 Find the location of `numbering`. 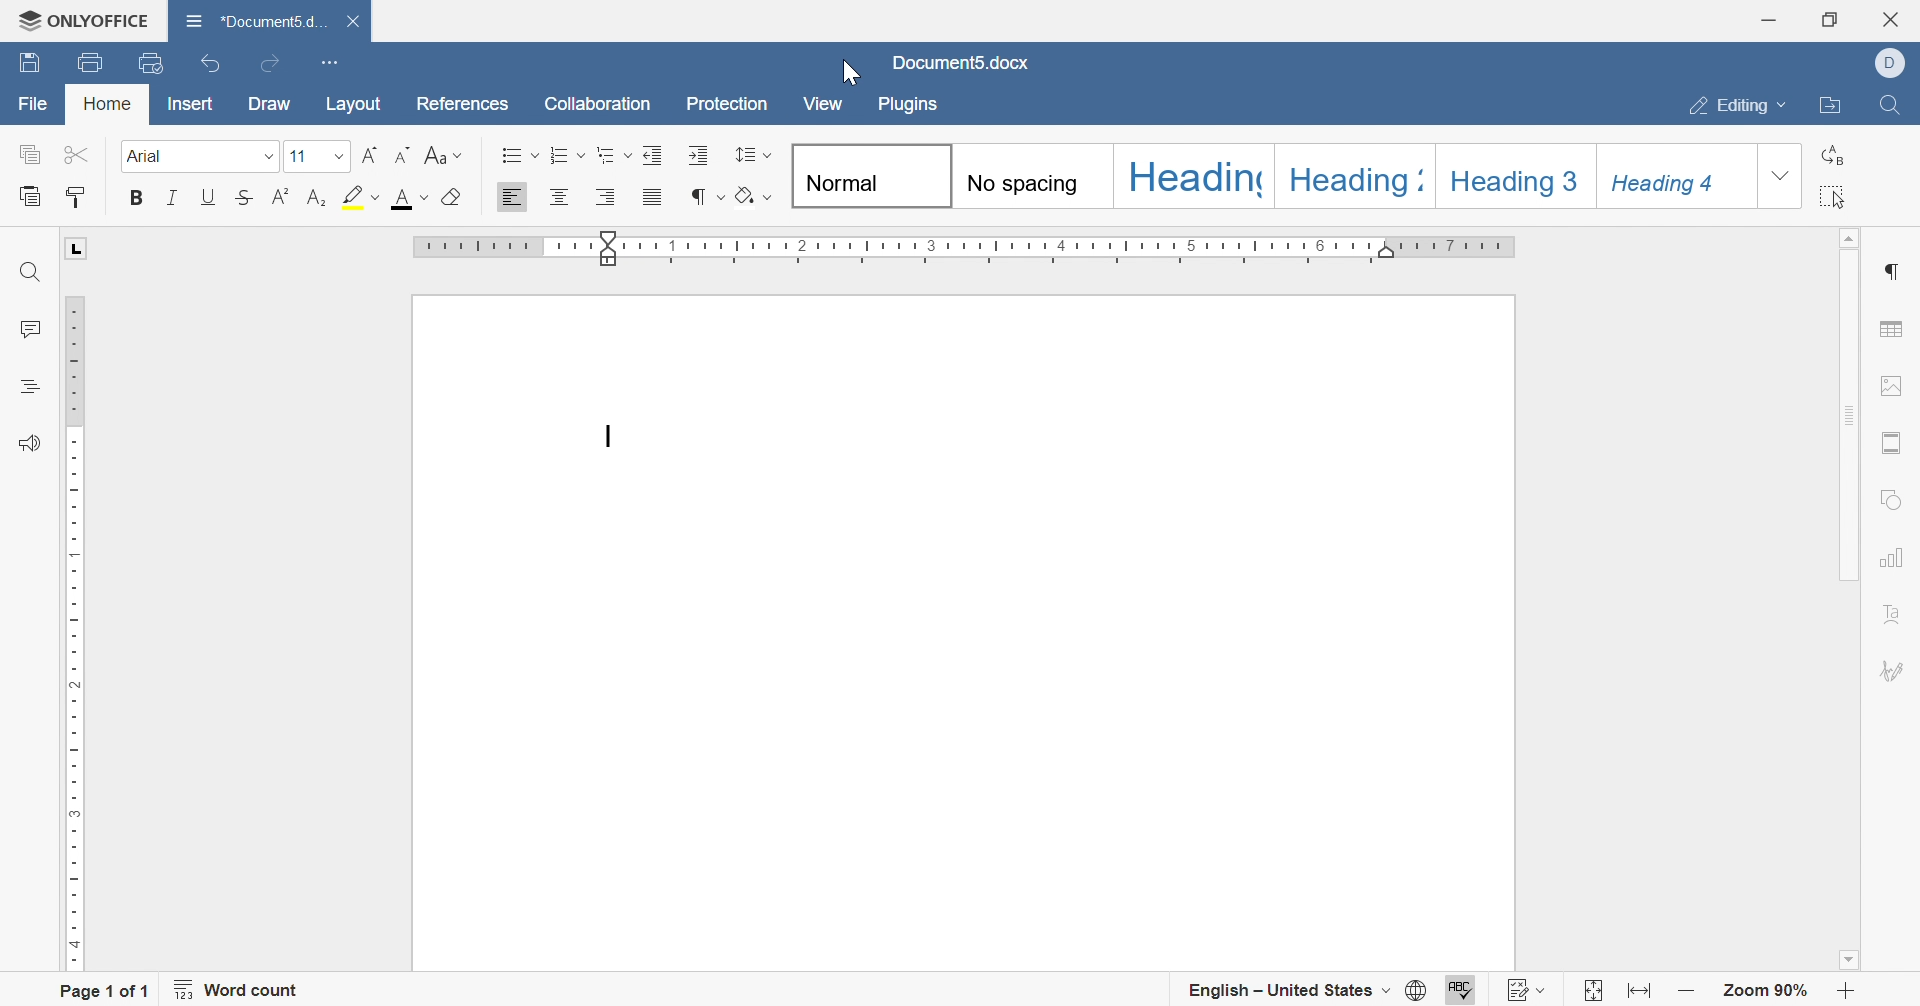

numbering is located at coordinates (568, 156).